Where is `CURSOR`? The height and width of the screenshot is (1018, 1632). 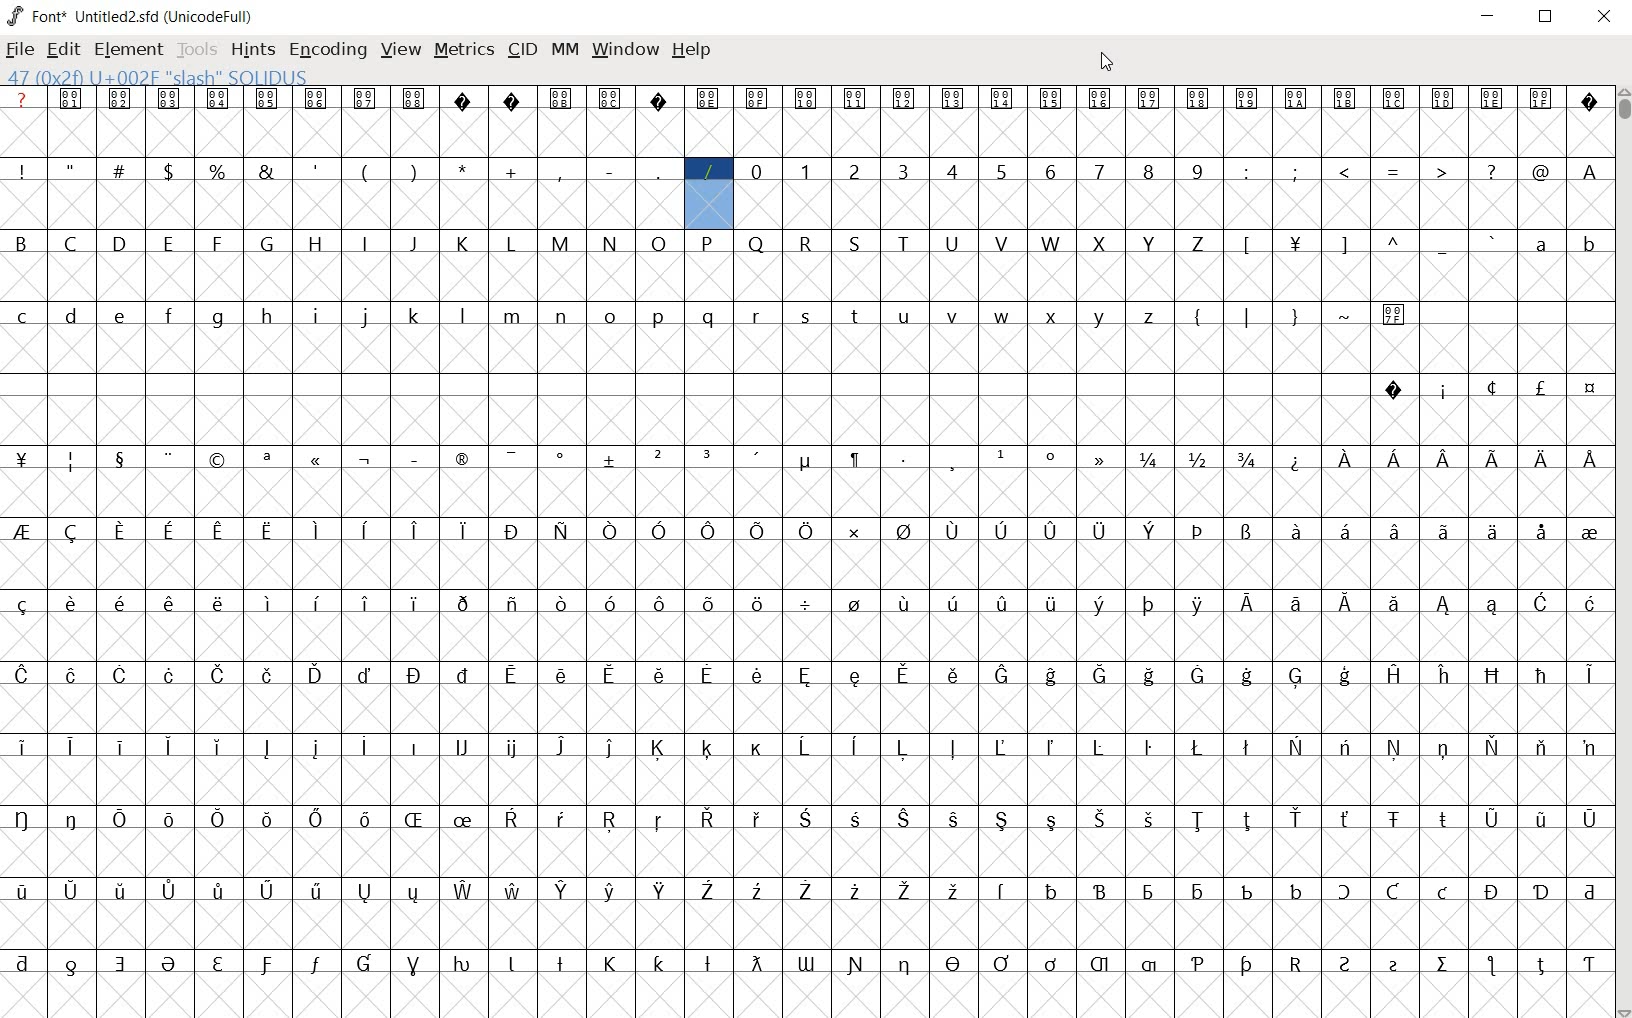 CURSOR is located at coordinates (1108, 61).